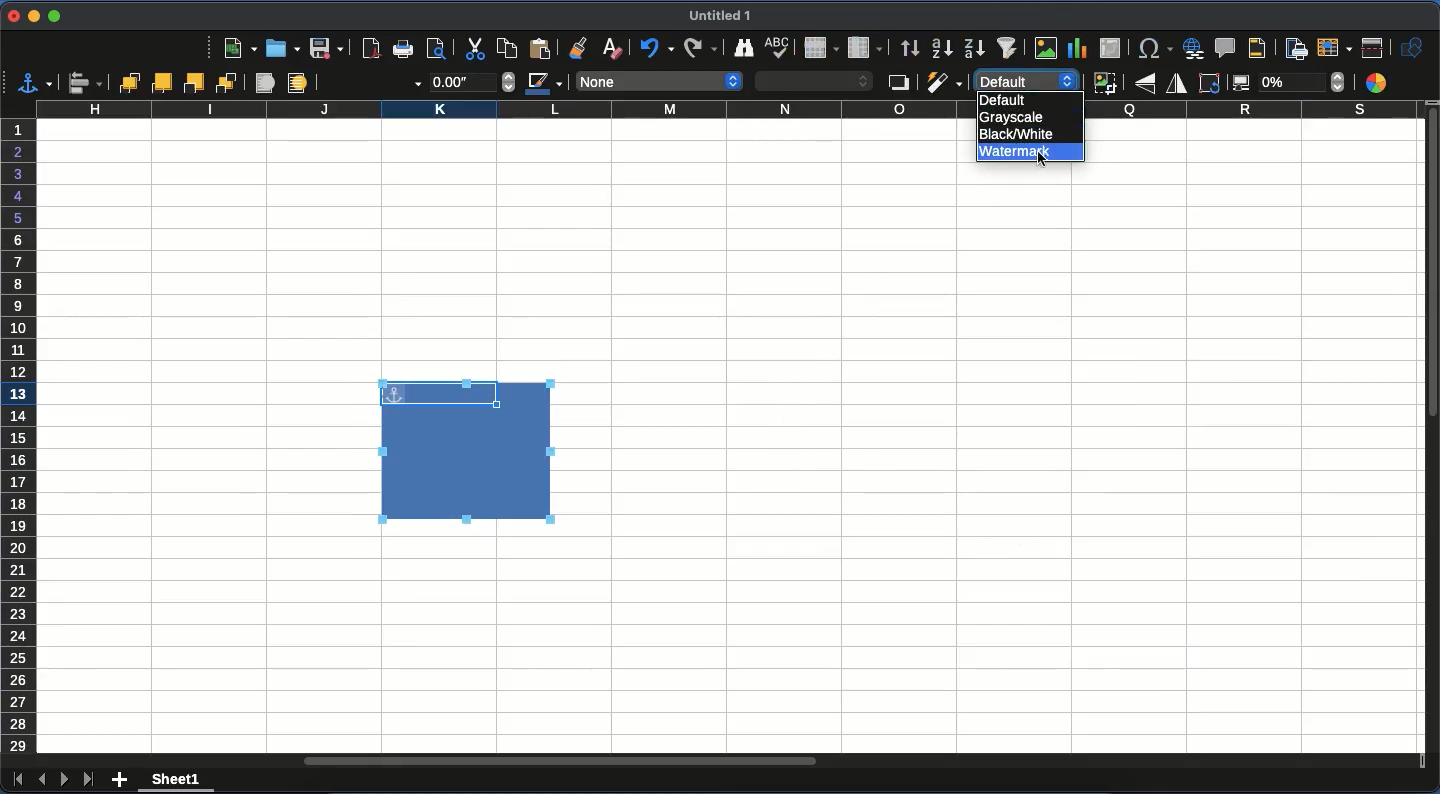  I want to click on transparency, so click(1288, 84).